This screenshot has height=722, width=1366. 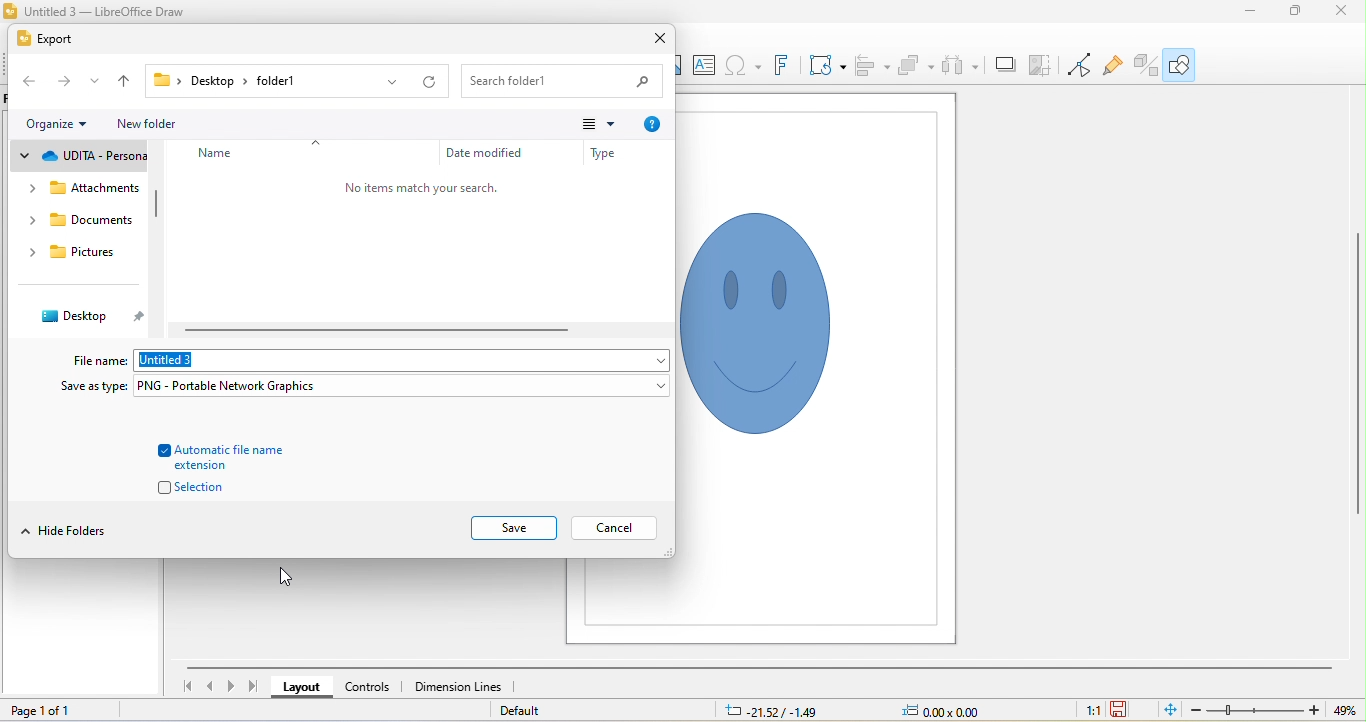 What do you see at coordinates (93, 157) in the screenshot?
I see `udita personal` at bounding box center [93, 157].